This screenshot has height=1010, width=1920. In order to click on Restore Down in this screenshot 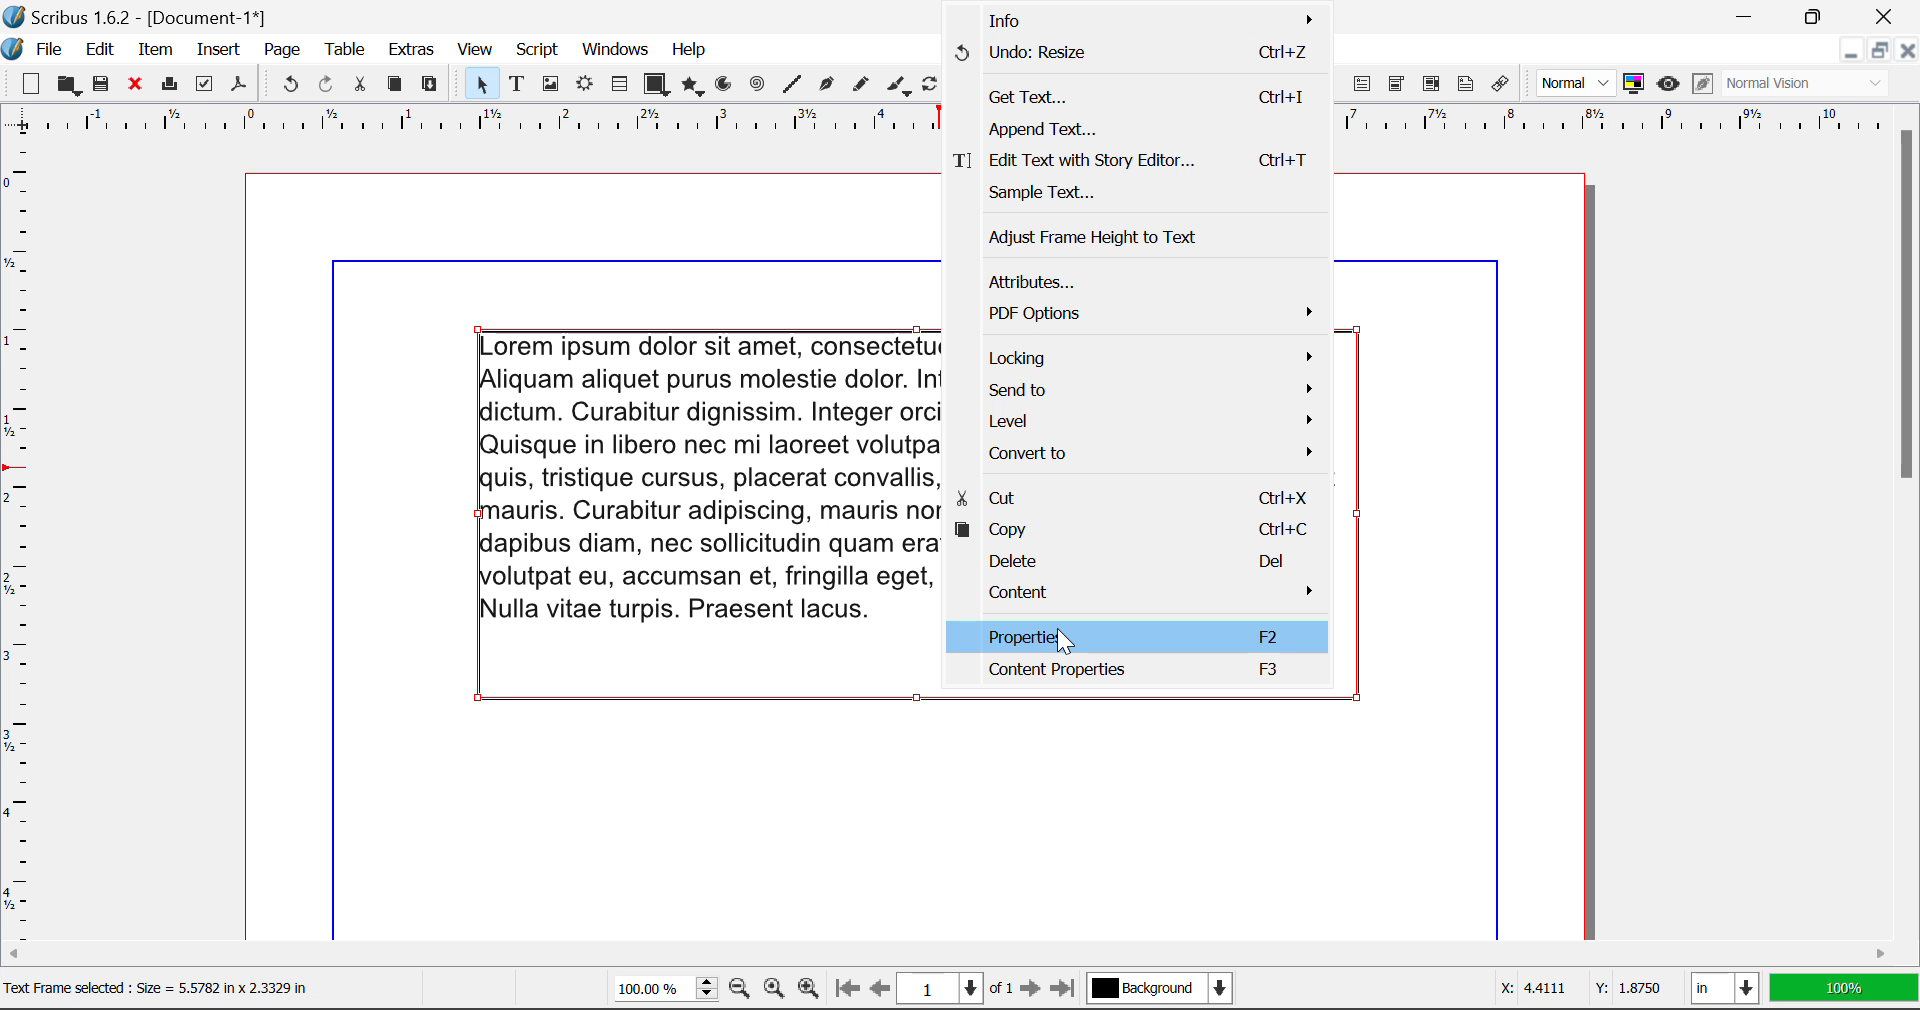, I will do `click(1747, 14)`.